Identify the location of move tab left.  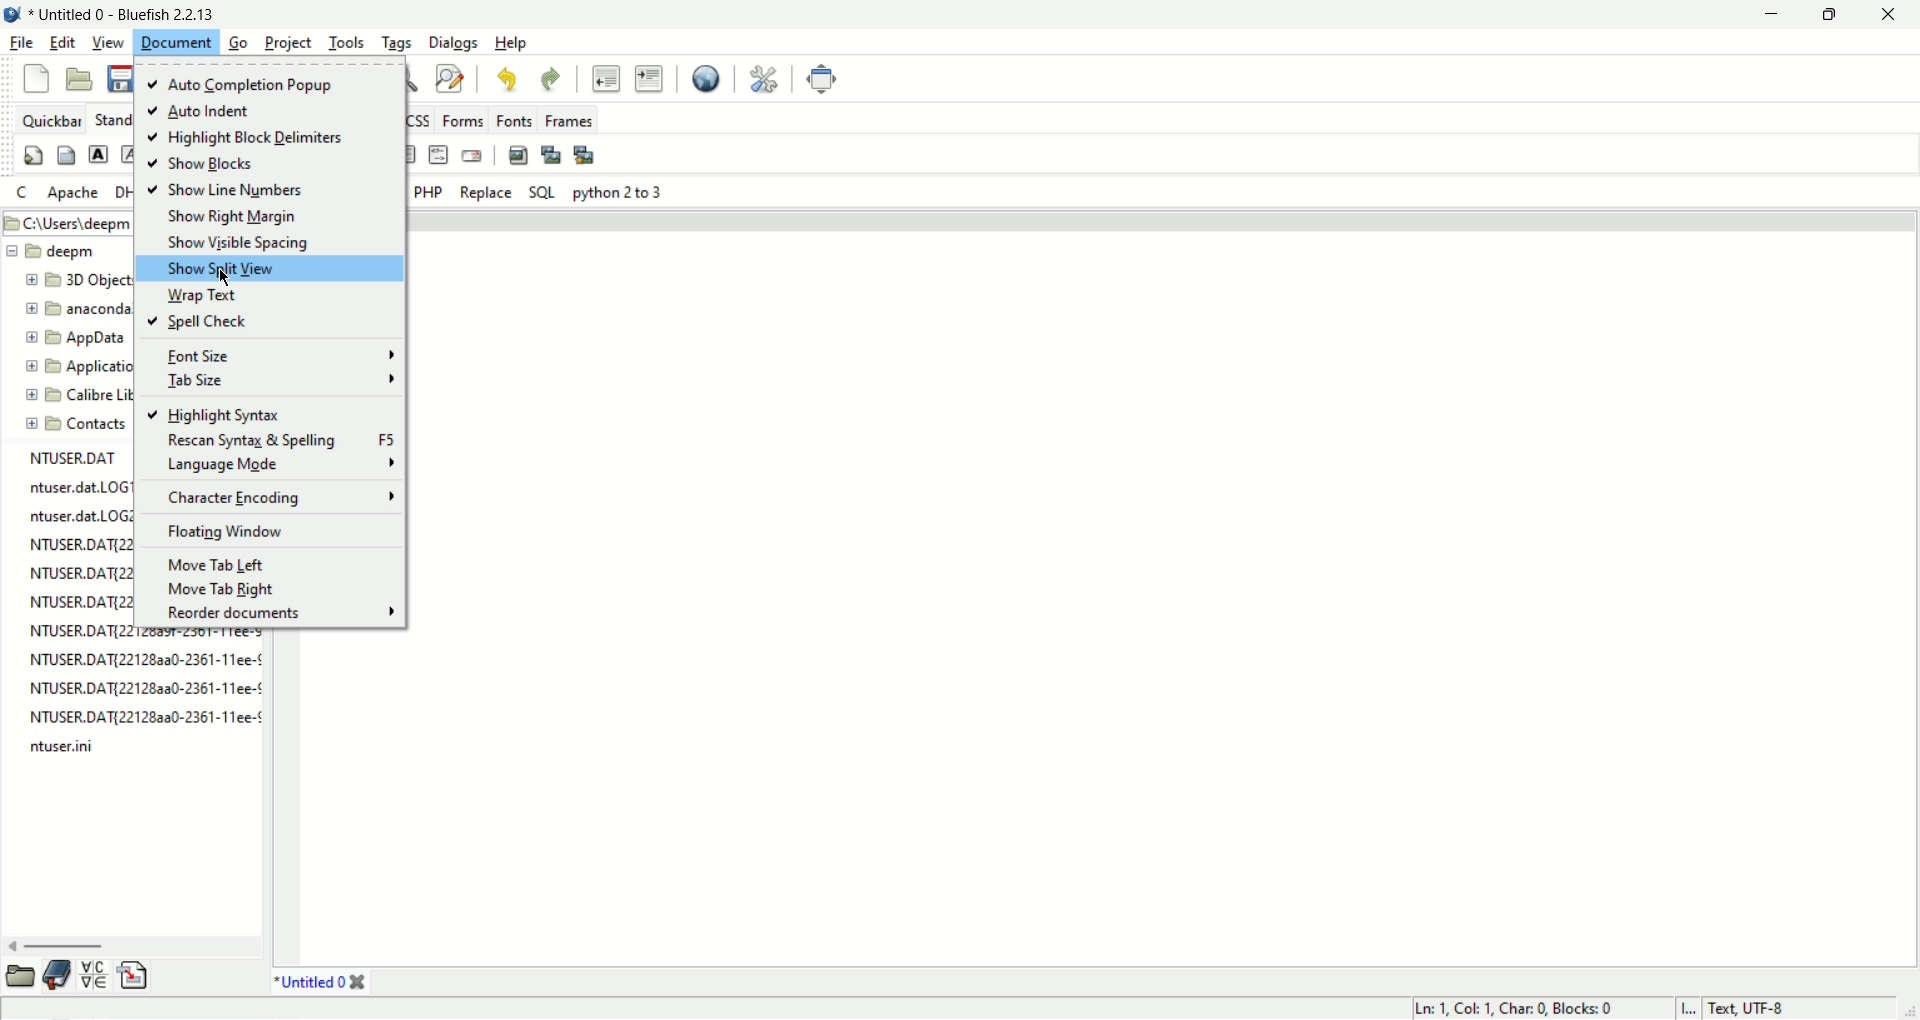
(253, 563).